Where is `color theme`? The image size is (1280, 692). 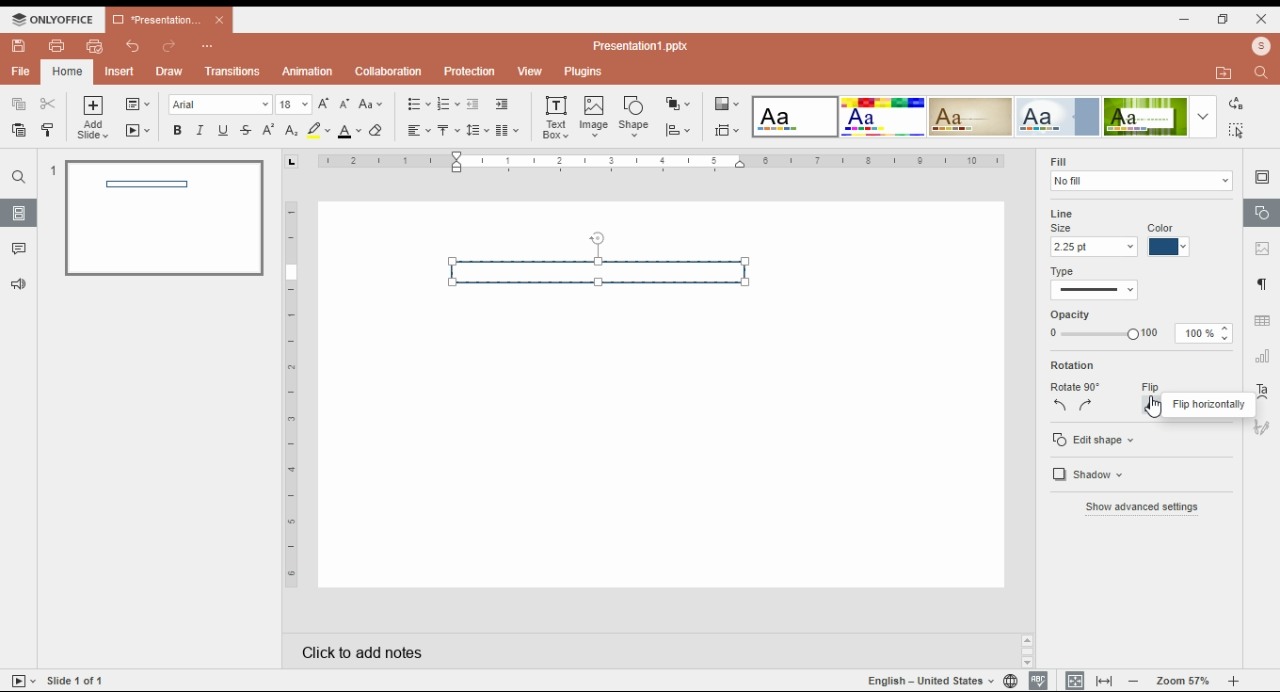 color theme is located at coordinates (883, 117).